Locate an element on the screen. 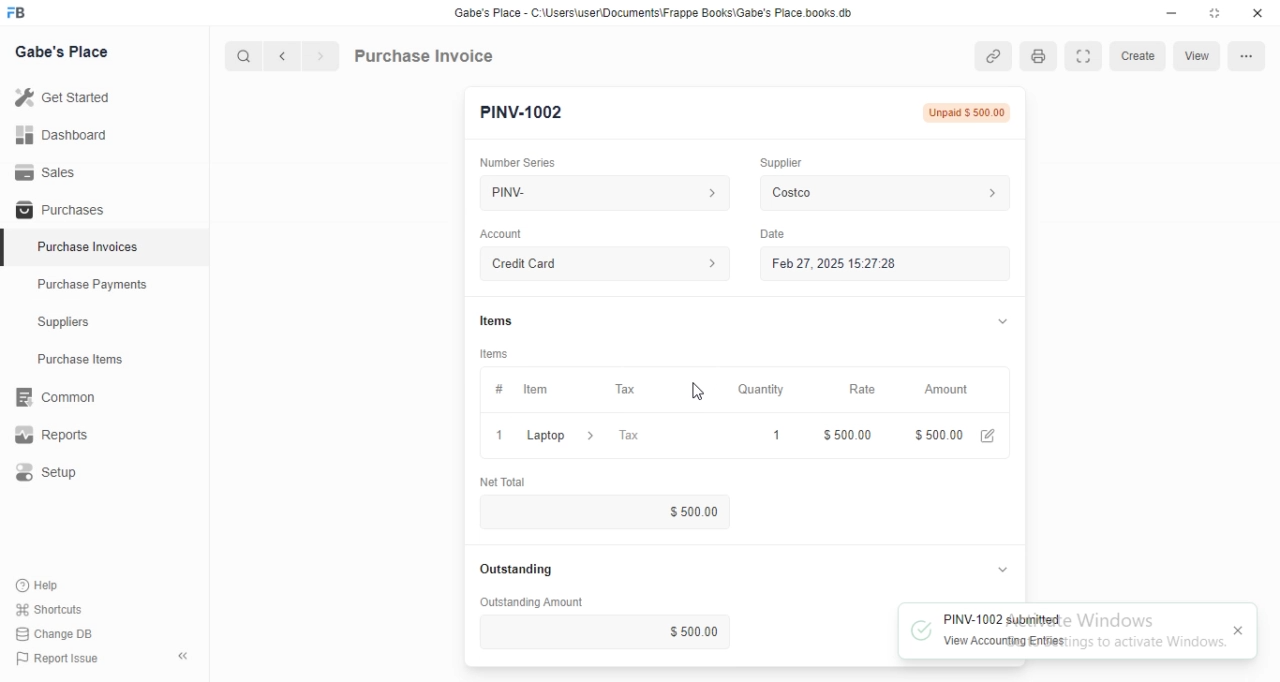  Dashboard is located at coordinates (104, 134).